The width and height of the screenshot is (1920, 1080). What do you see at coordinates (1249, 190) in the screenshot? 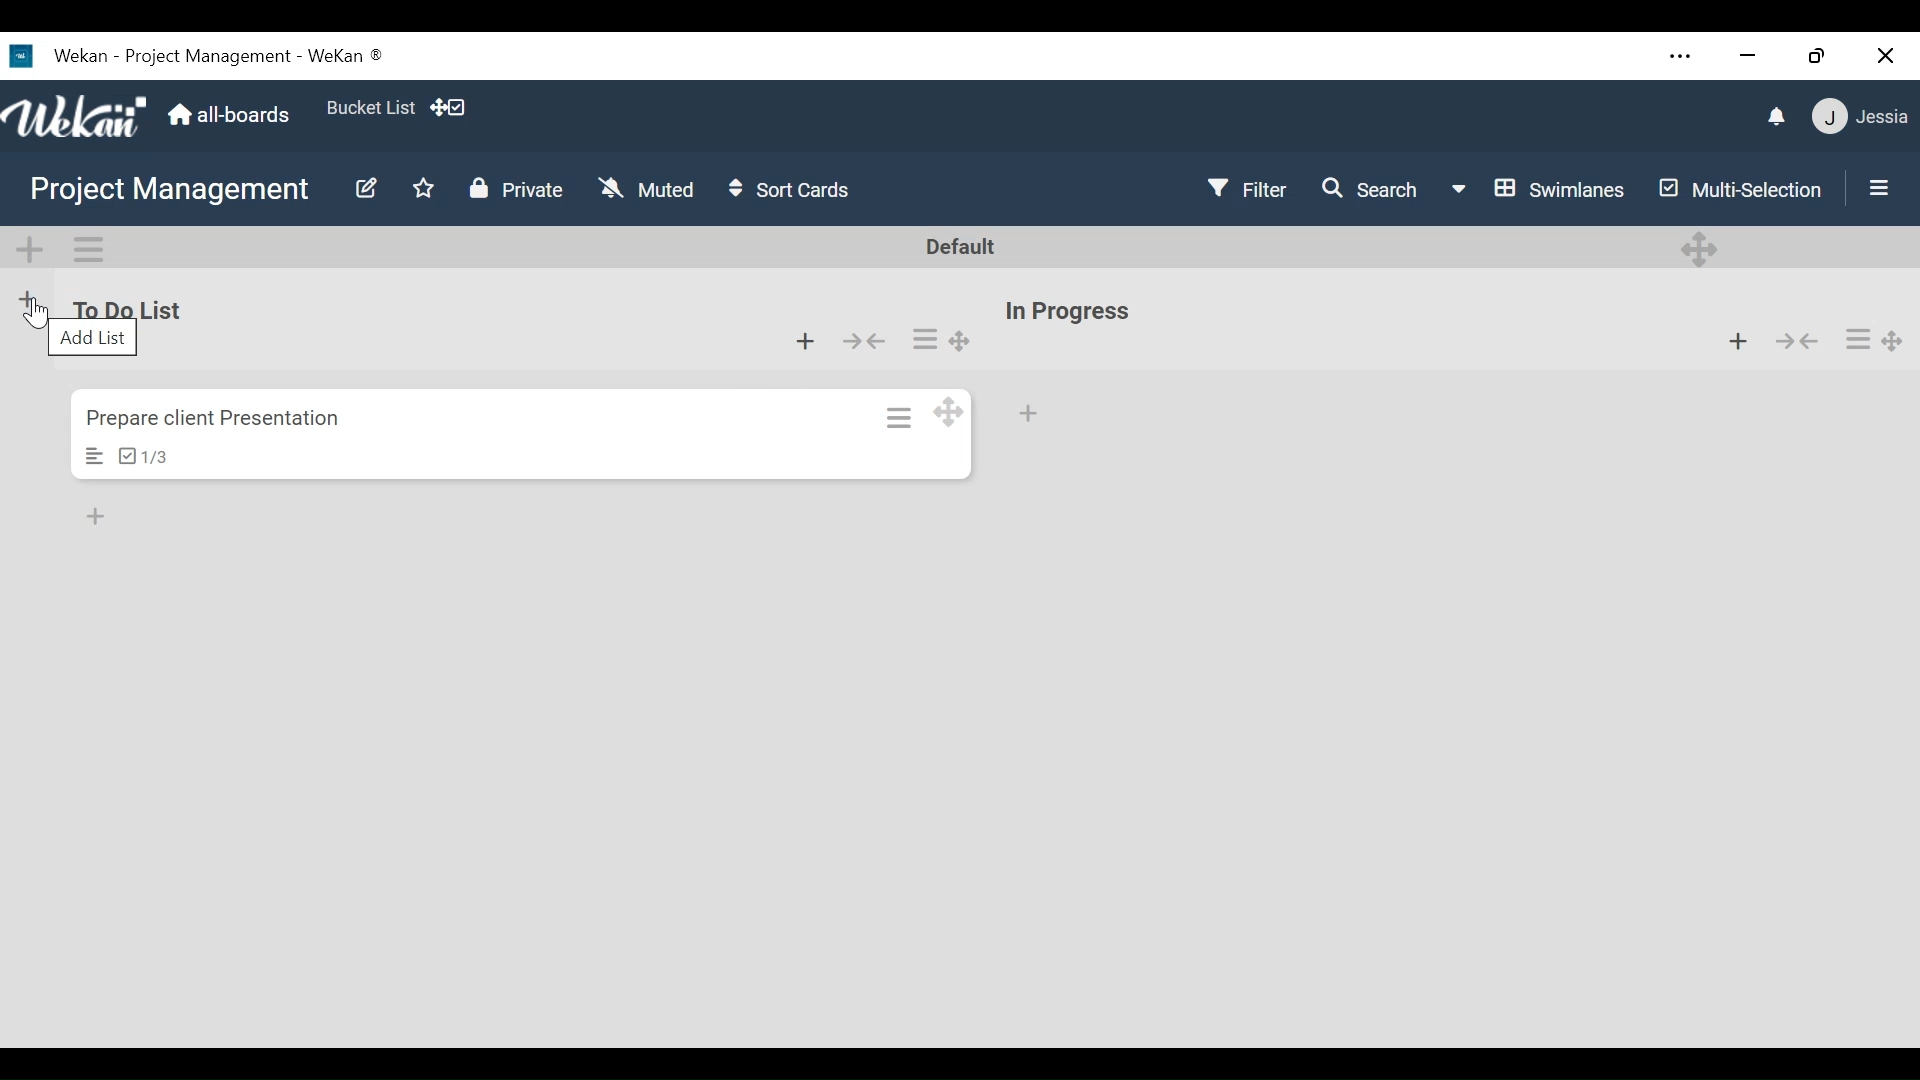
I see `Filter` at bounding box center [1249, 190].